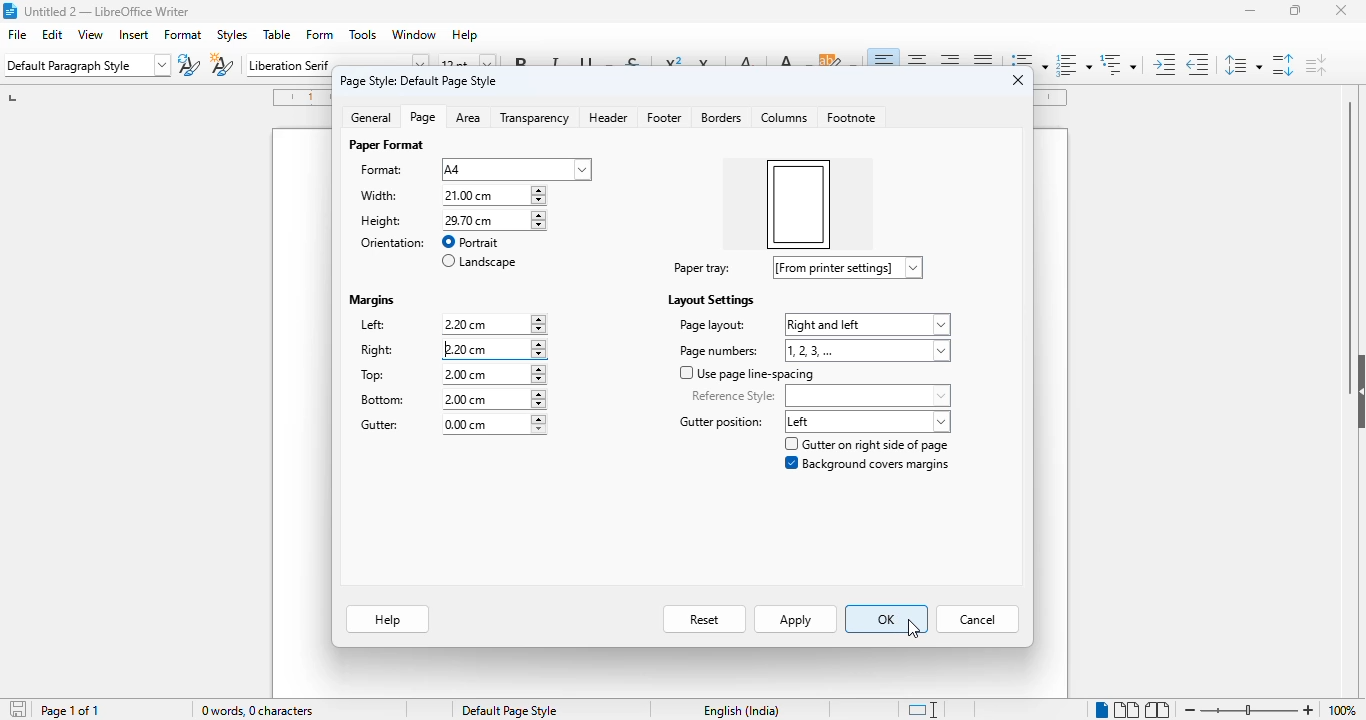  What do you see at coordinates (394, 242) in the screenshot?
I see `orientation: ` at bounding box center [394, 242].